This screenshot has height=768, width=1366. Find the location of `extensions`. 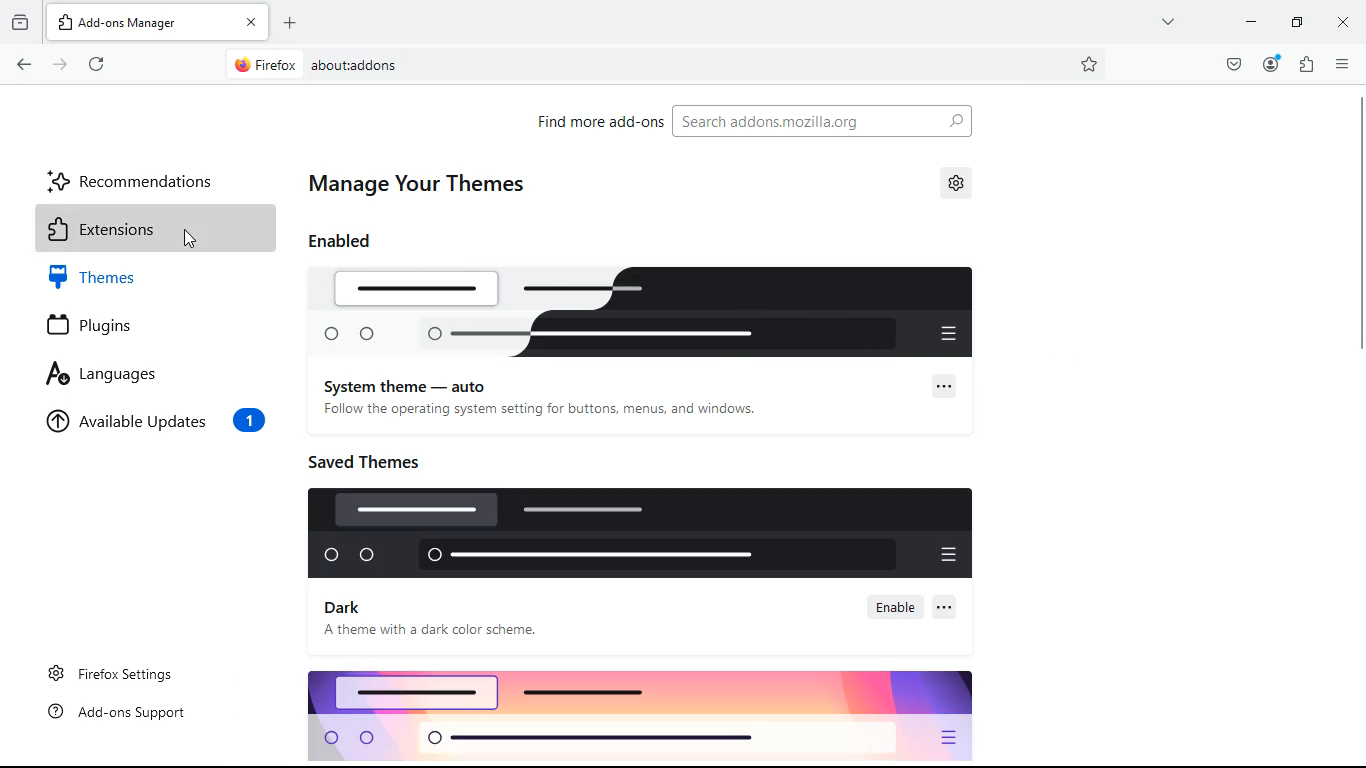

extensions is located at coordinates (150, 229).